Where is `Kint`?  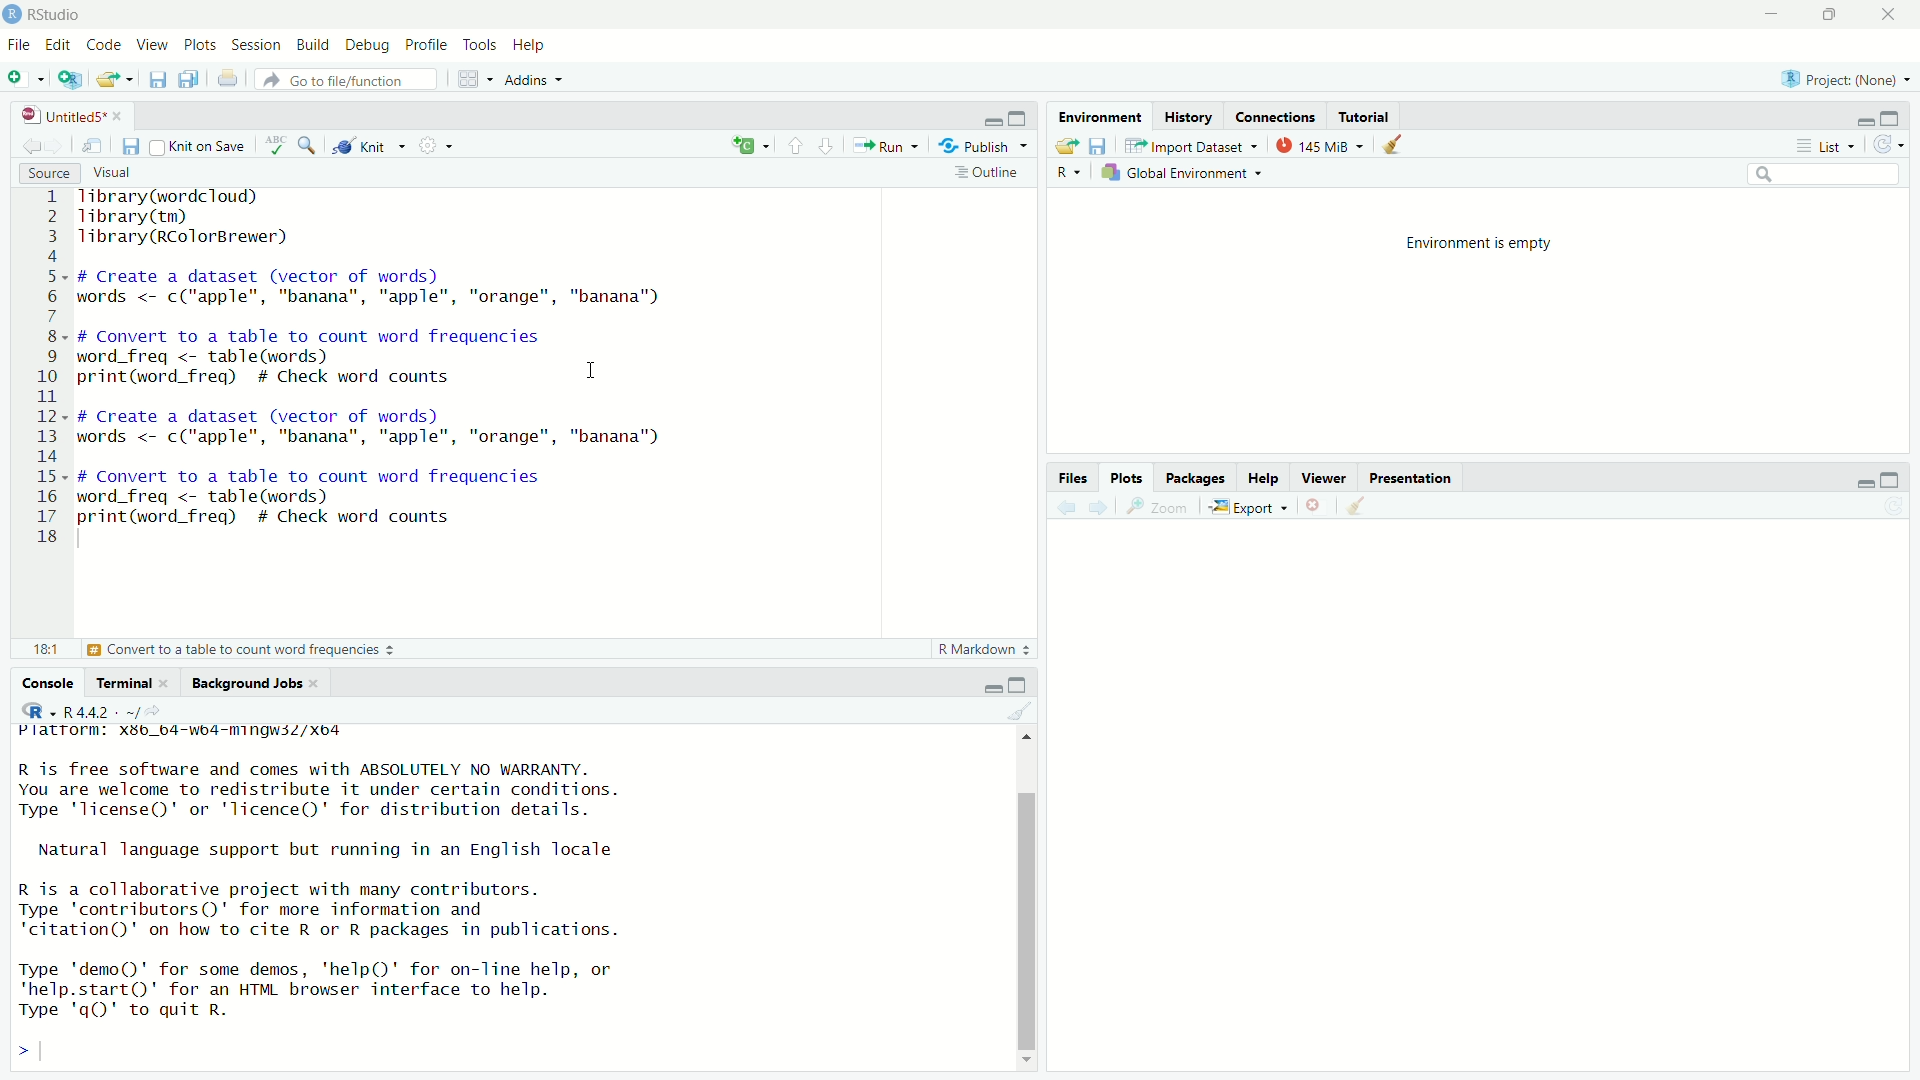
Kint is located at coordinates (368, 143).